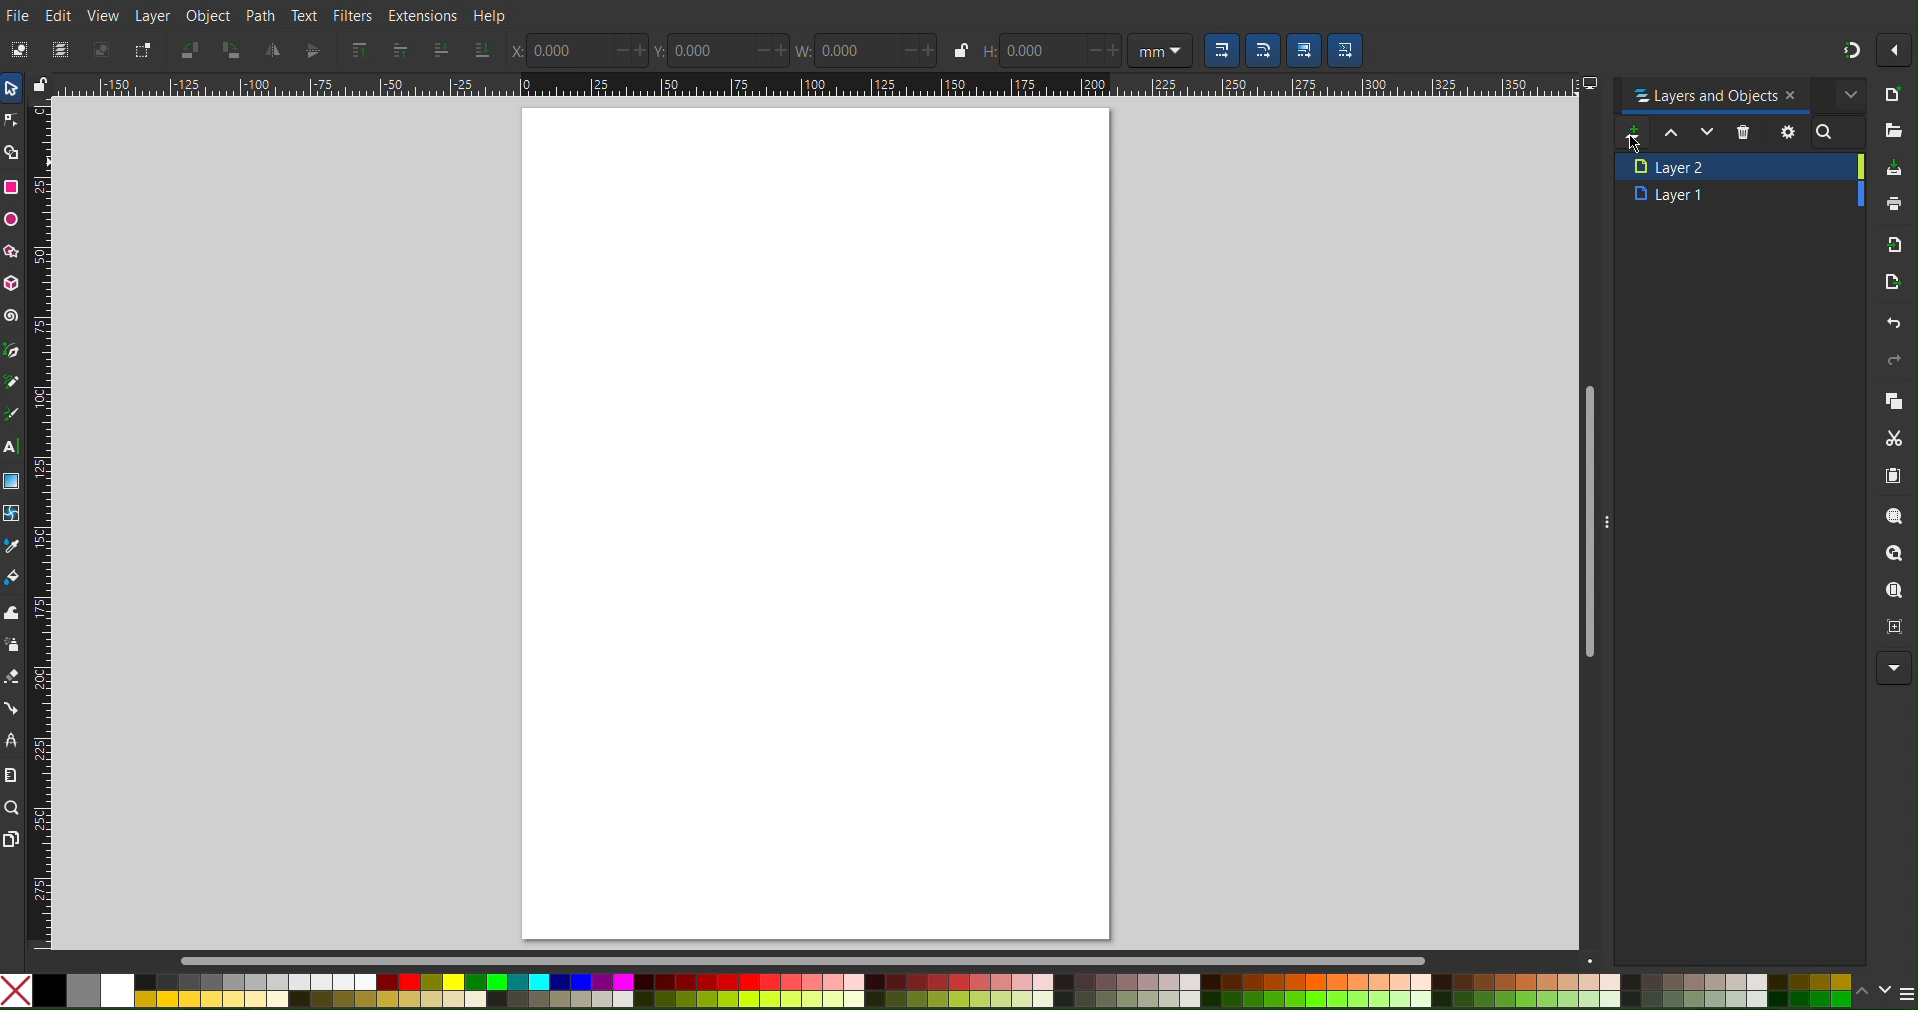 Image resolution: width=1918 pixels, height=1010 pixels. I want to click on Rotate CW, so click(231, 51).